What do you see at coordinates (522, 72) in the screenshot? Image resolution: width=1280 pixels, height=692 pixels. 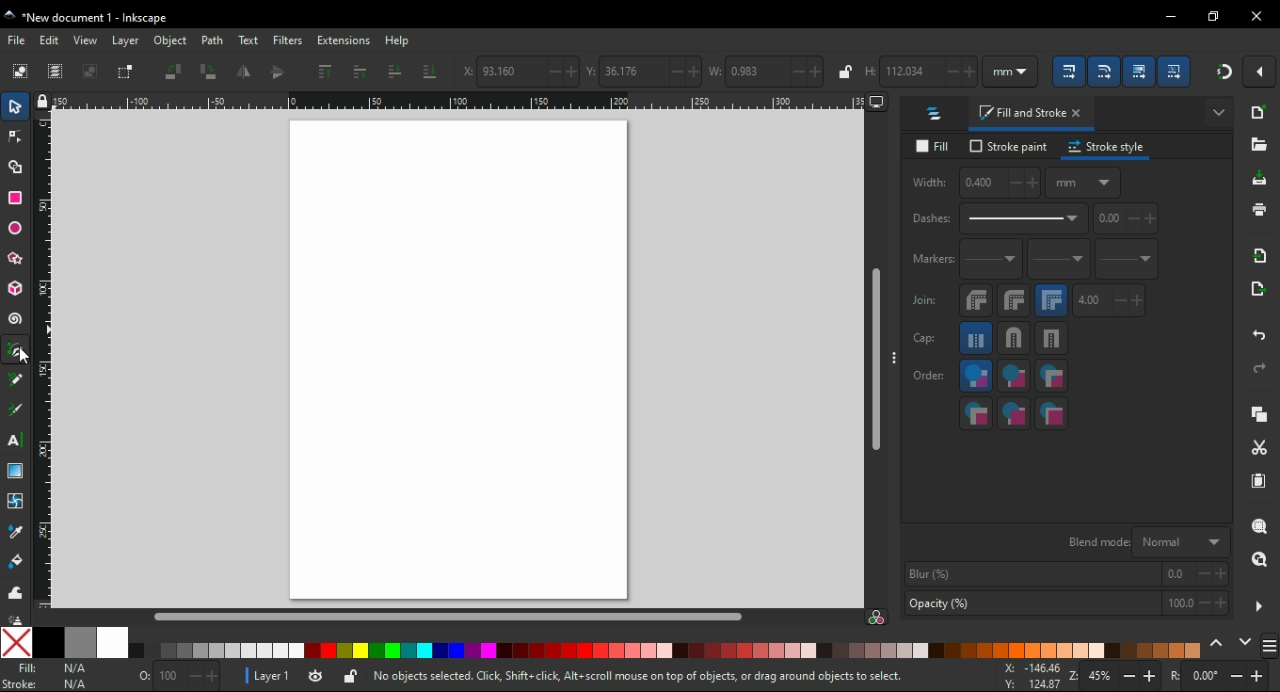 I see `horizontal coordinates` at bounding box center [522, 72].